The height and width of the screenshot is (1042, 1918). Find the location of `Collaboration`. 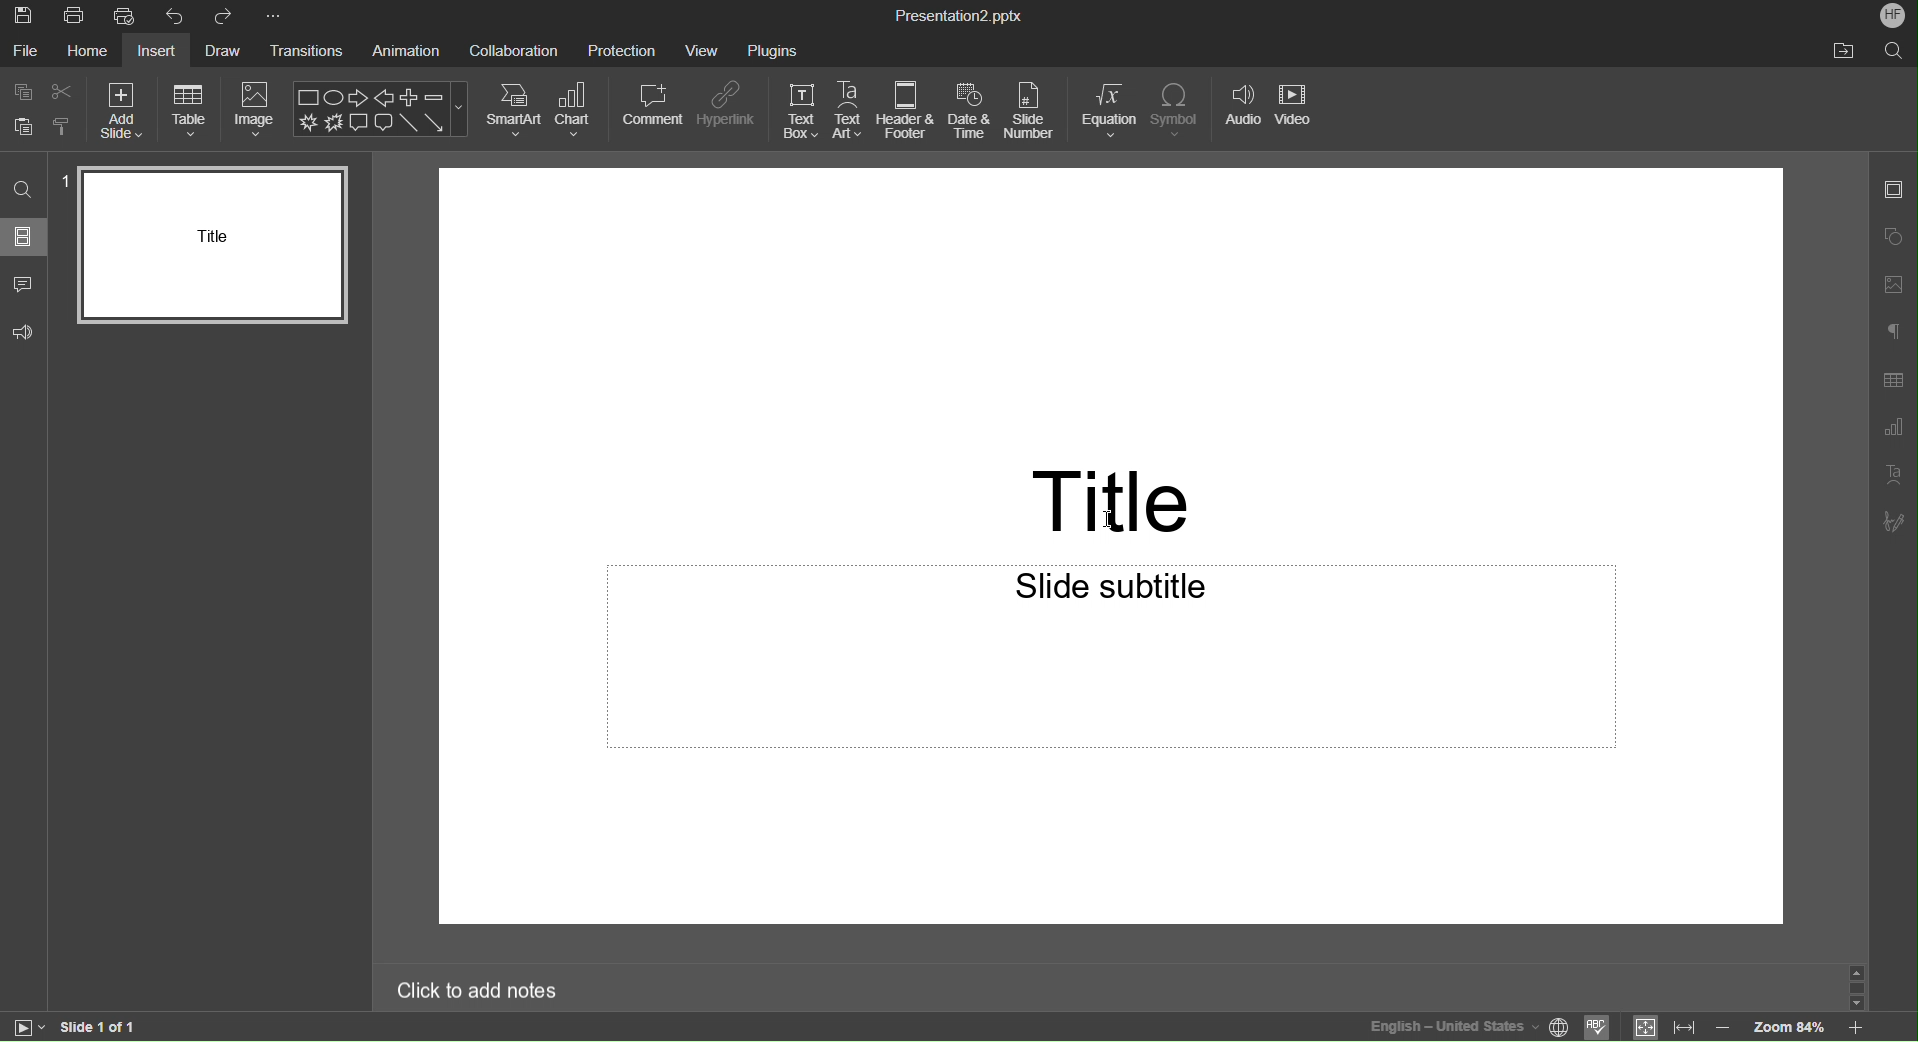

Collaboration is located at coordinates (514, 51).